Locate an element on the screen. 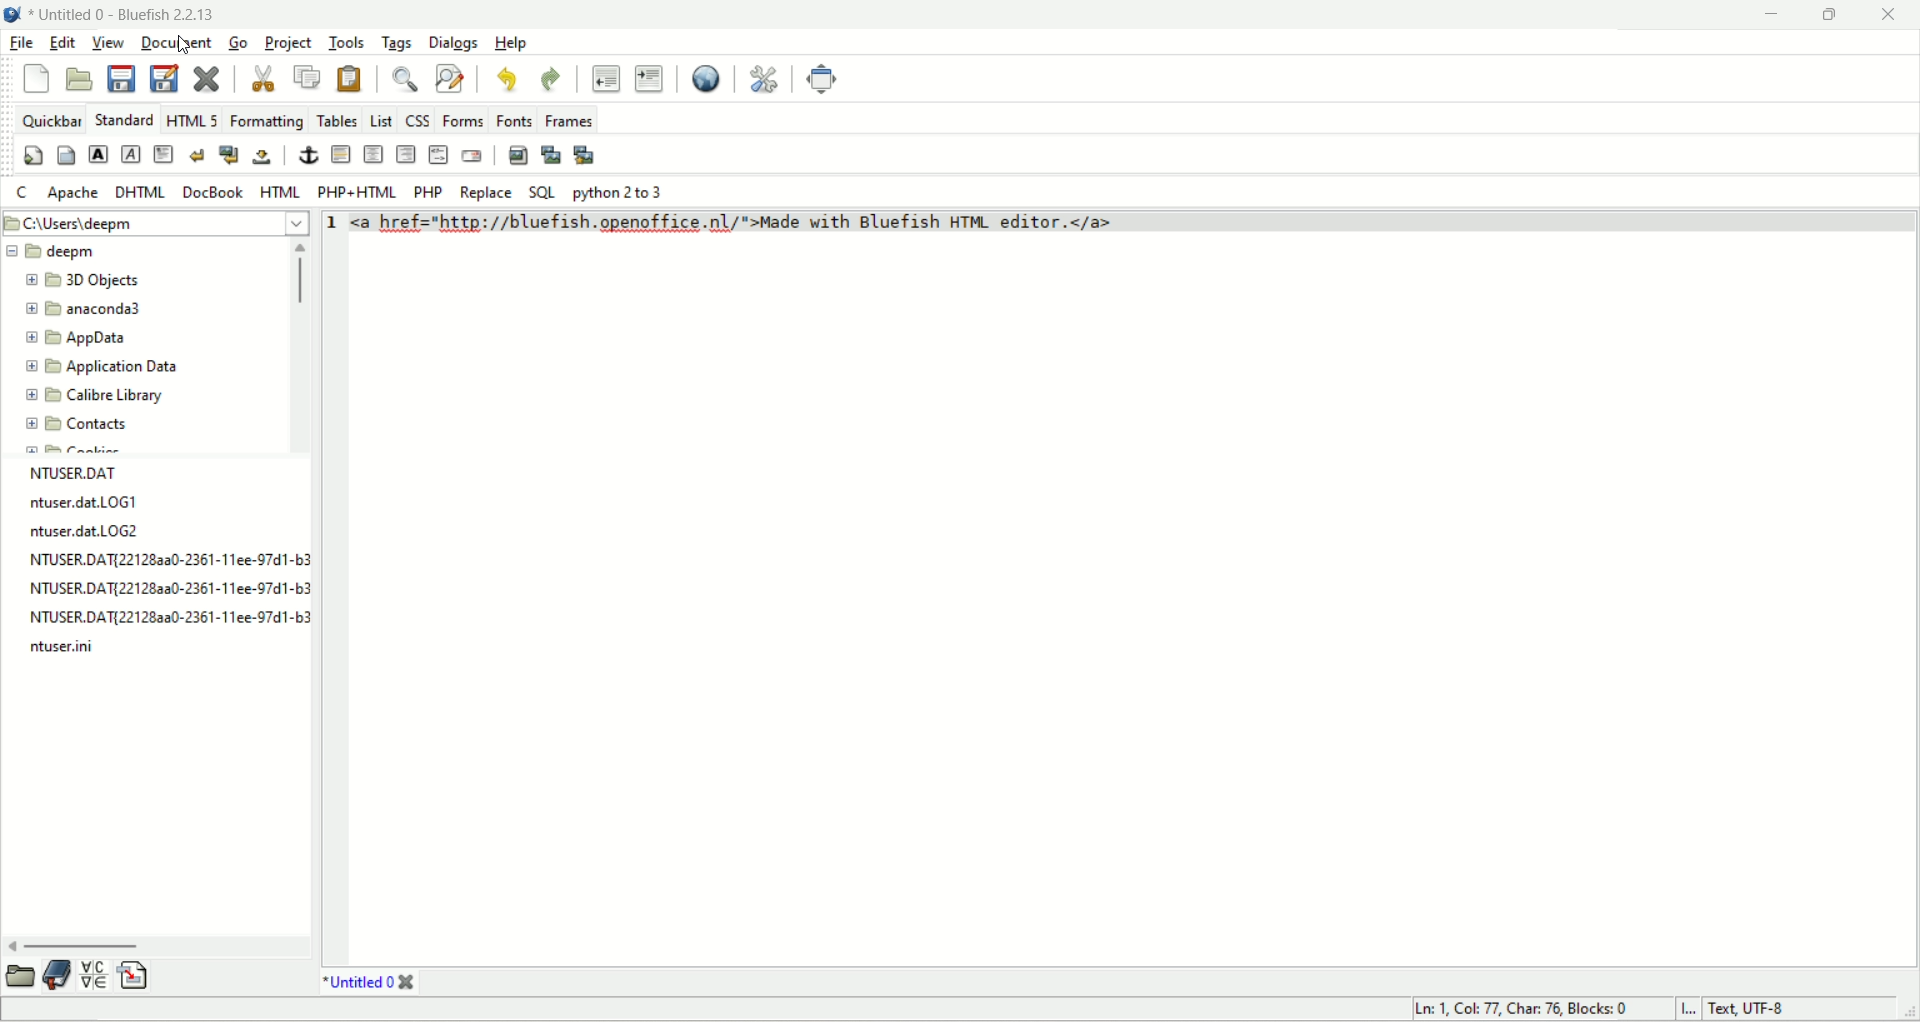 This screenshot has width=1920, height=1022. text is located at coordinates (163, 564).